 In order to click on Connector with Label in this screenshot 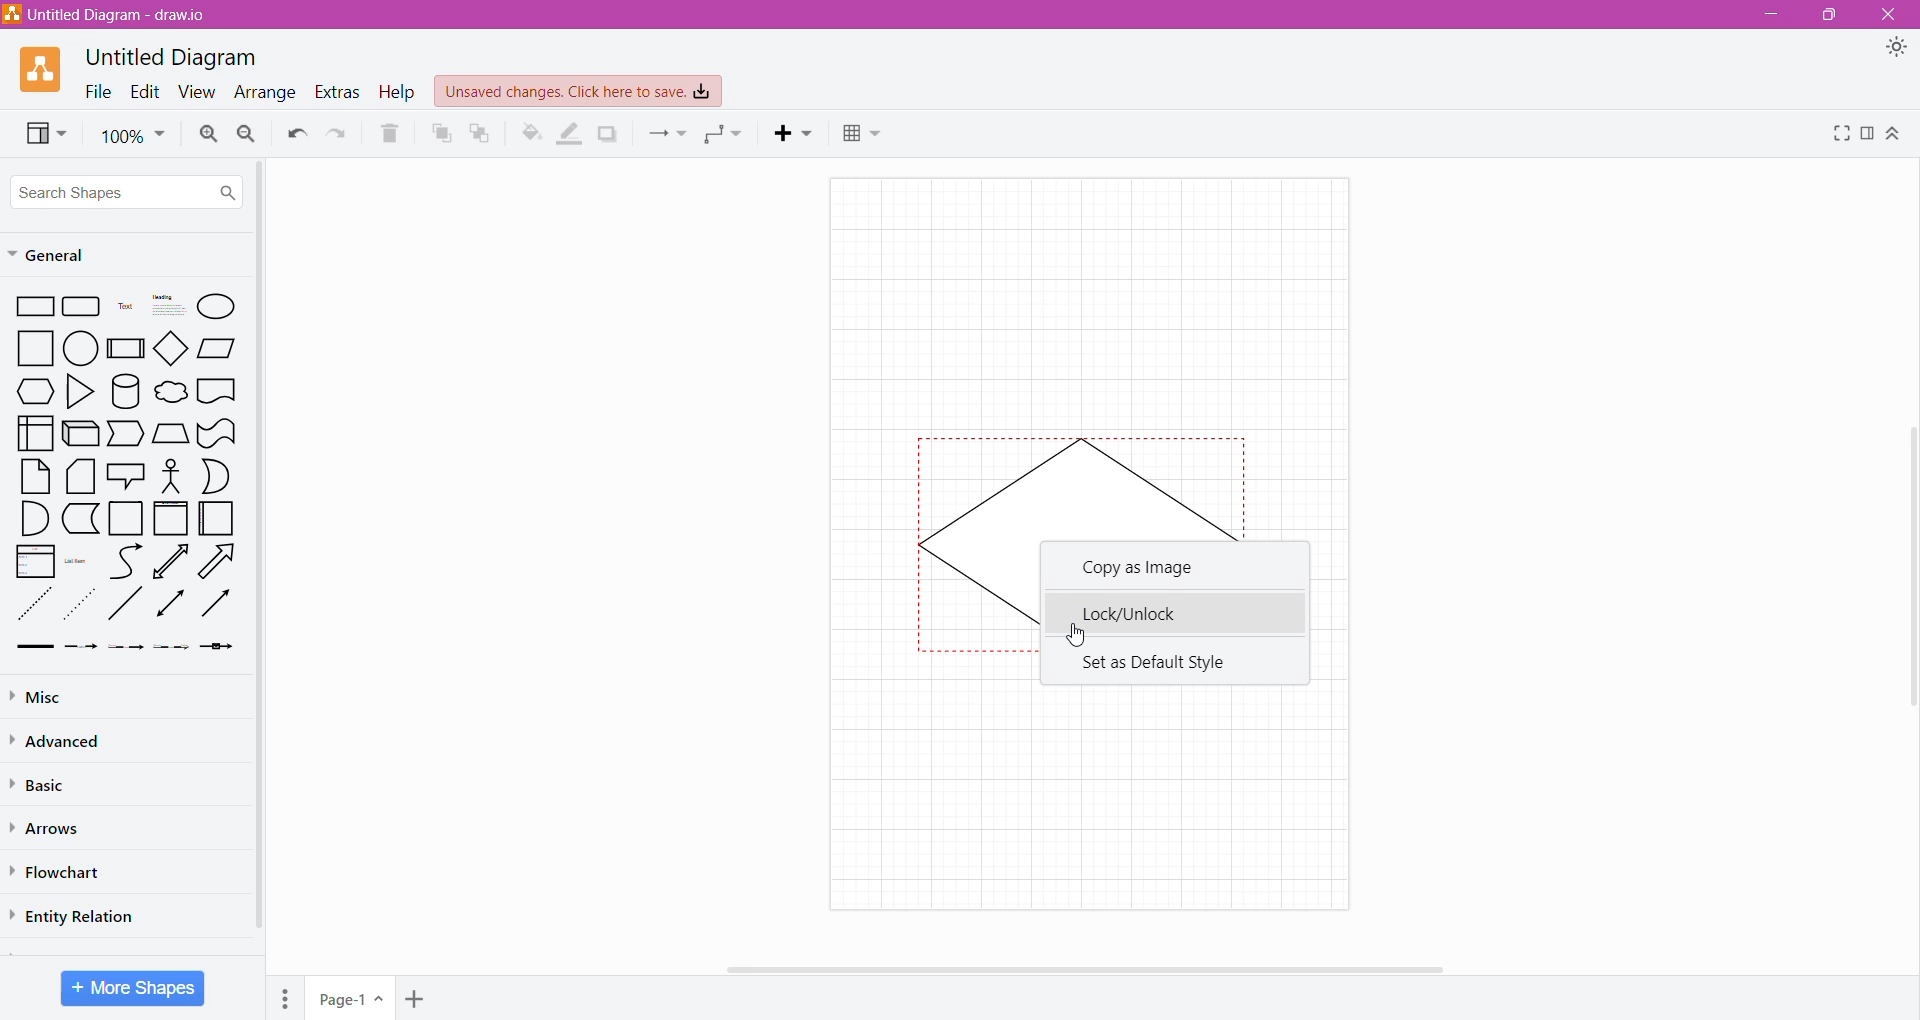, I will do `click(82, 648)`.